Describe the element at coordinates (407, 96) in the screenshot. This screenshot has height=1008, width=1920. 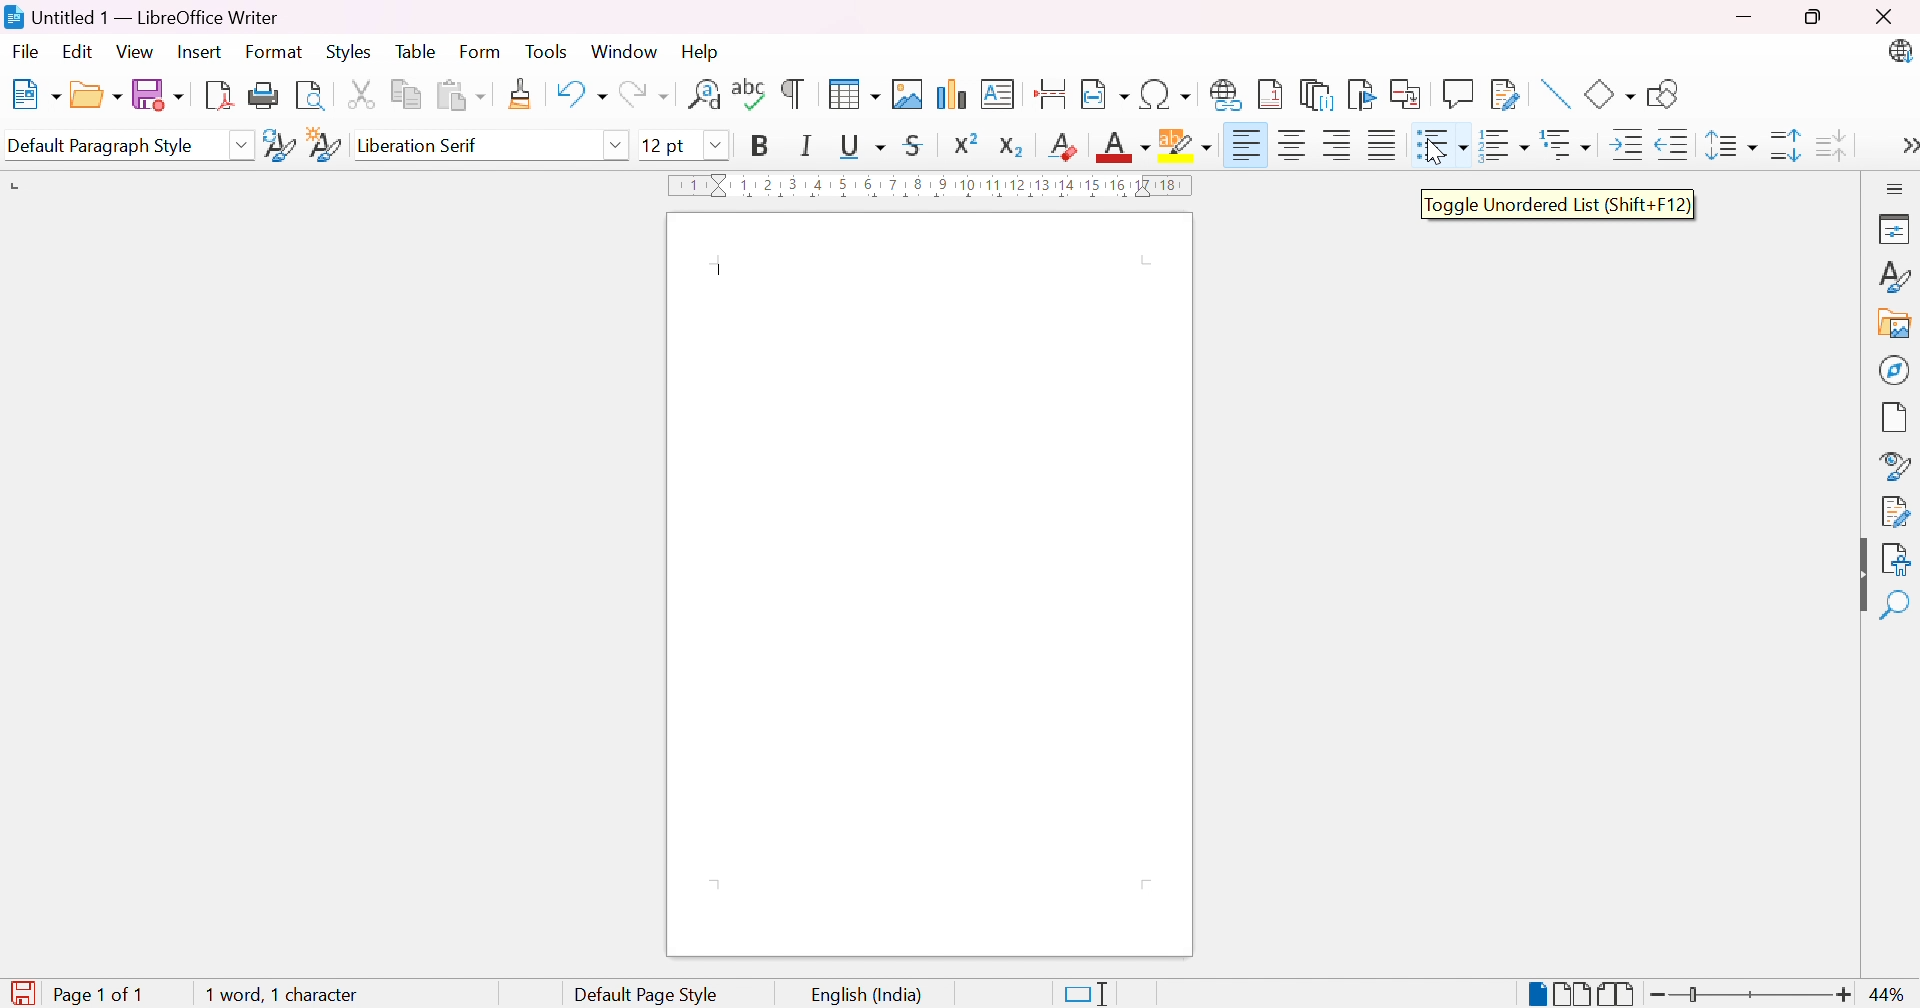
I see `Copy` at that location.